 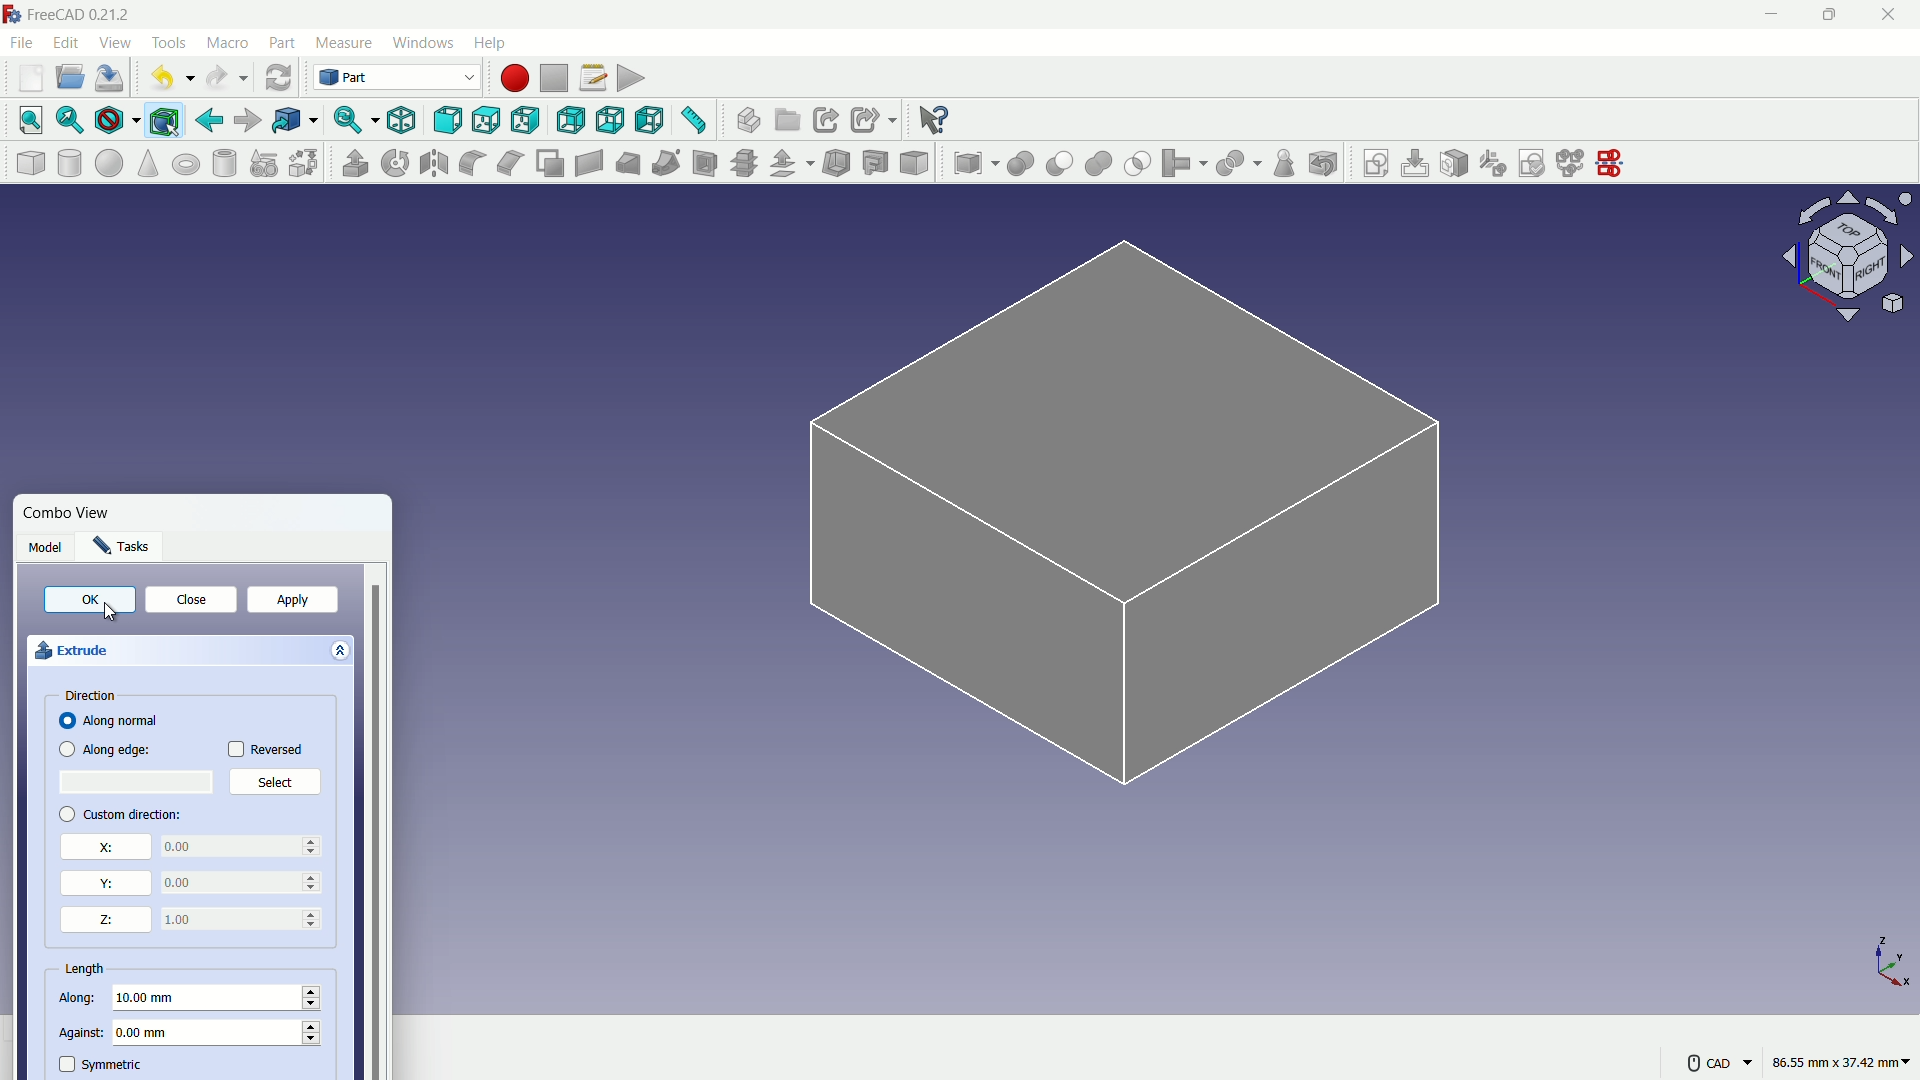 What do you see at coordinates (1100, 165) in the screenshot?
I see `union` at bounding box center [1100, 165].